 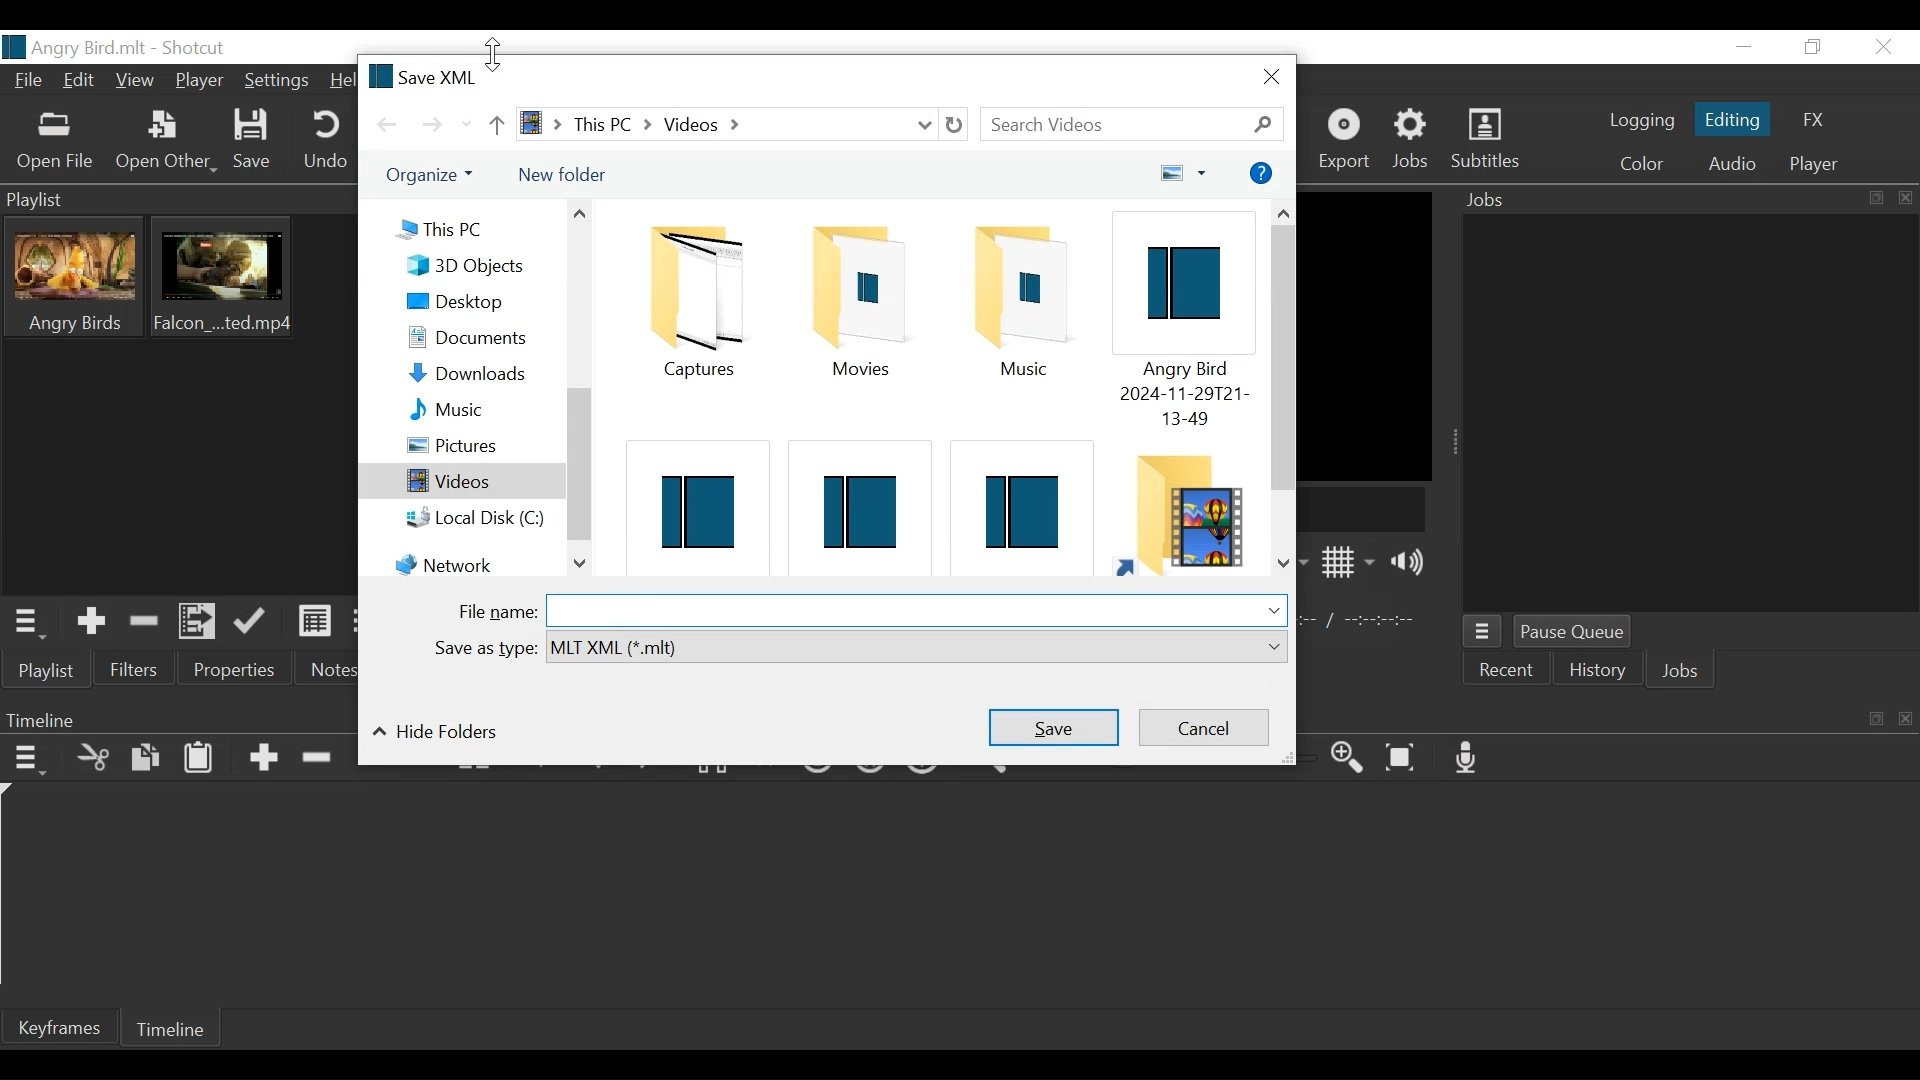 I want to click on New Folder, so click(x=560, y=173).